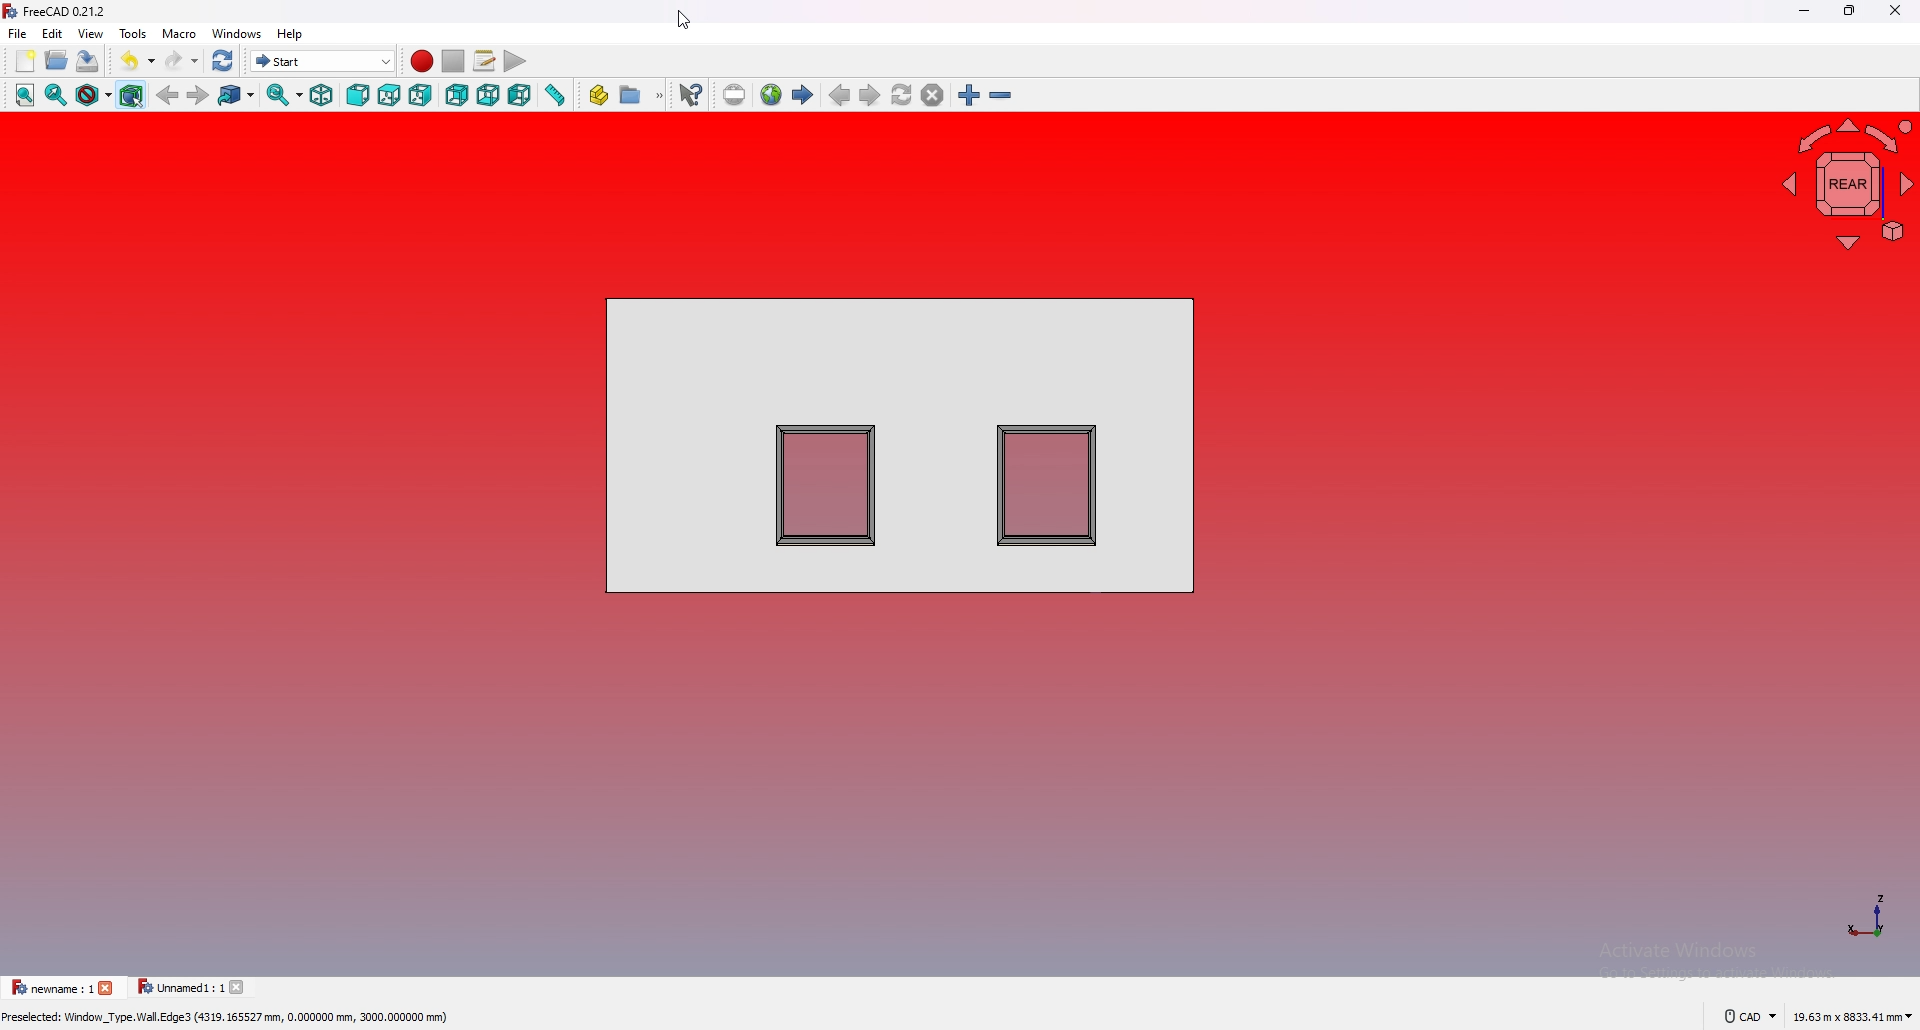 This screenshot has height=1030, width=1920. I want to click on forward, so click(199, 96).